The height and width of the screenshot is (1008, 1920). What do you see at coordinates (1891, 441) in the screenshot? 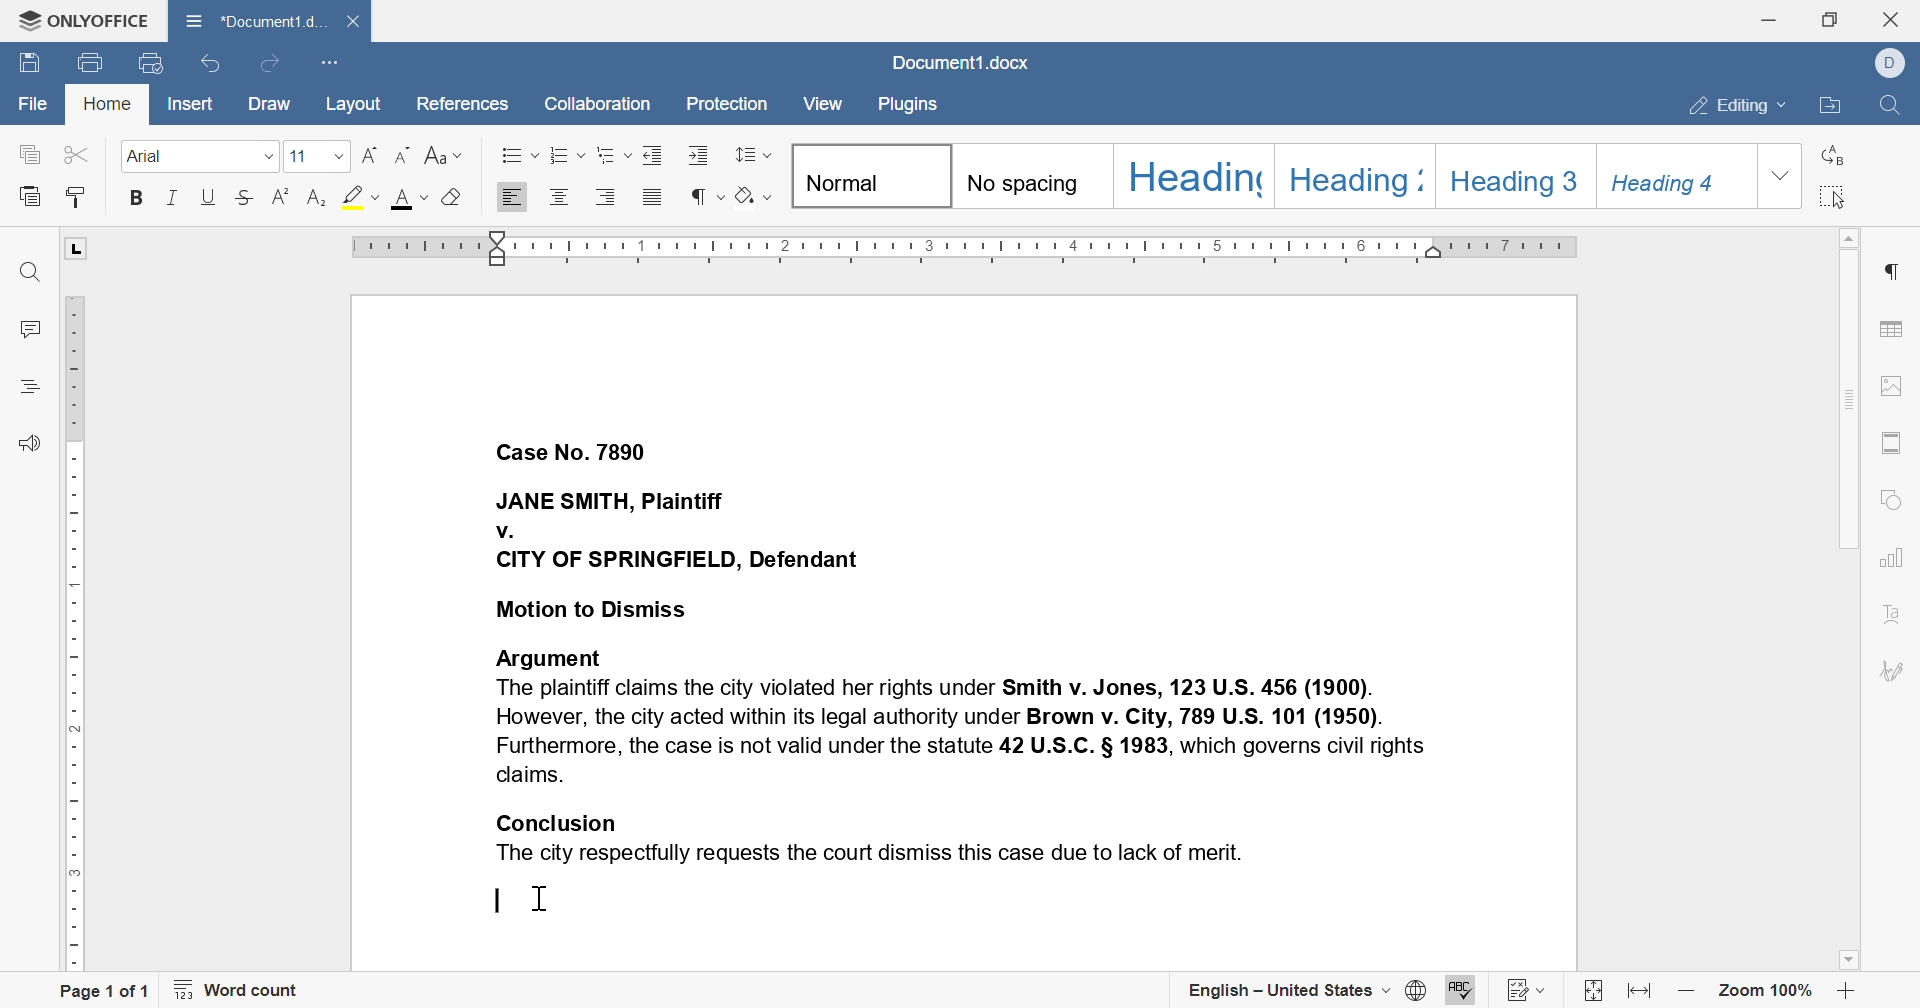
I see `header & footer settings` at bounding box center [1891, 441].